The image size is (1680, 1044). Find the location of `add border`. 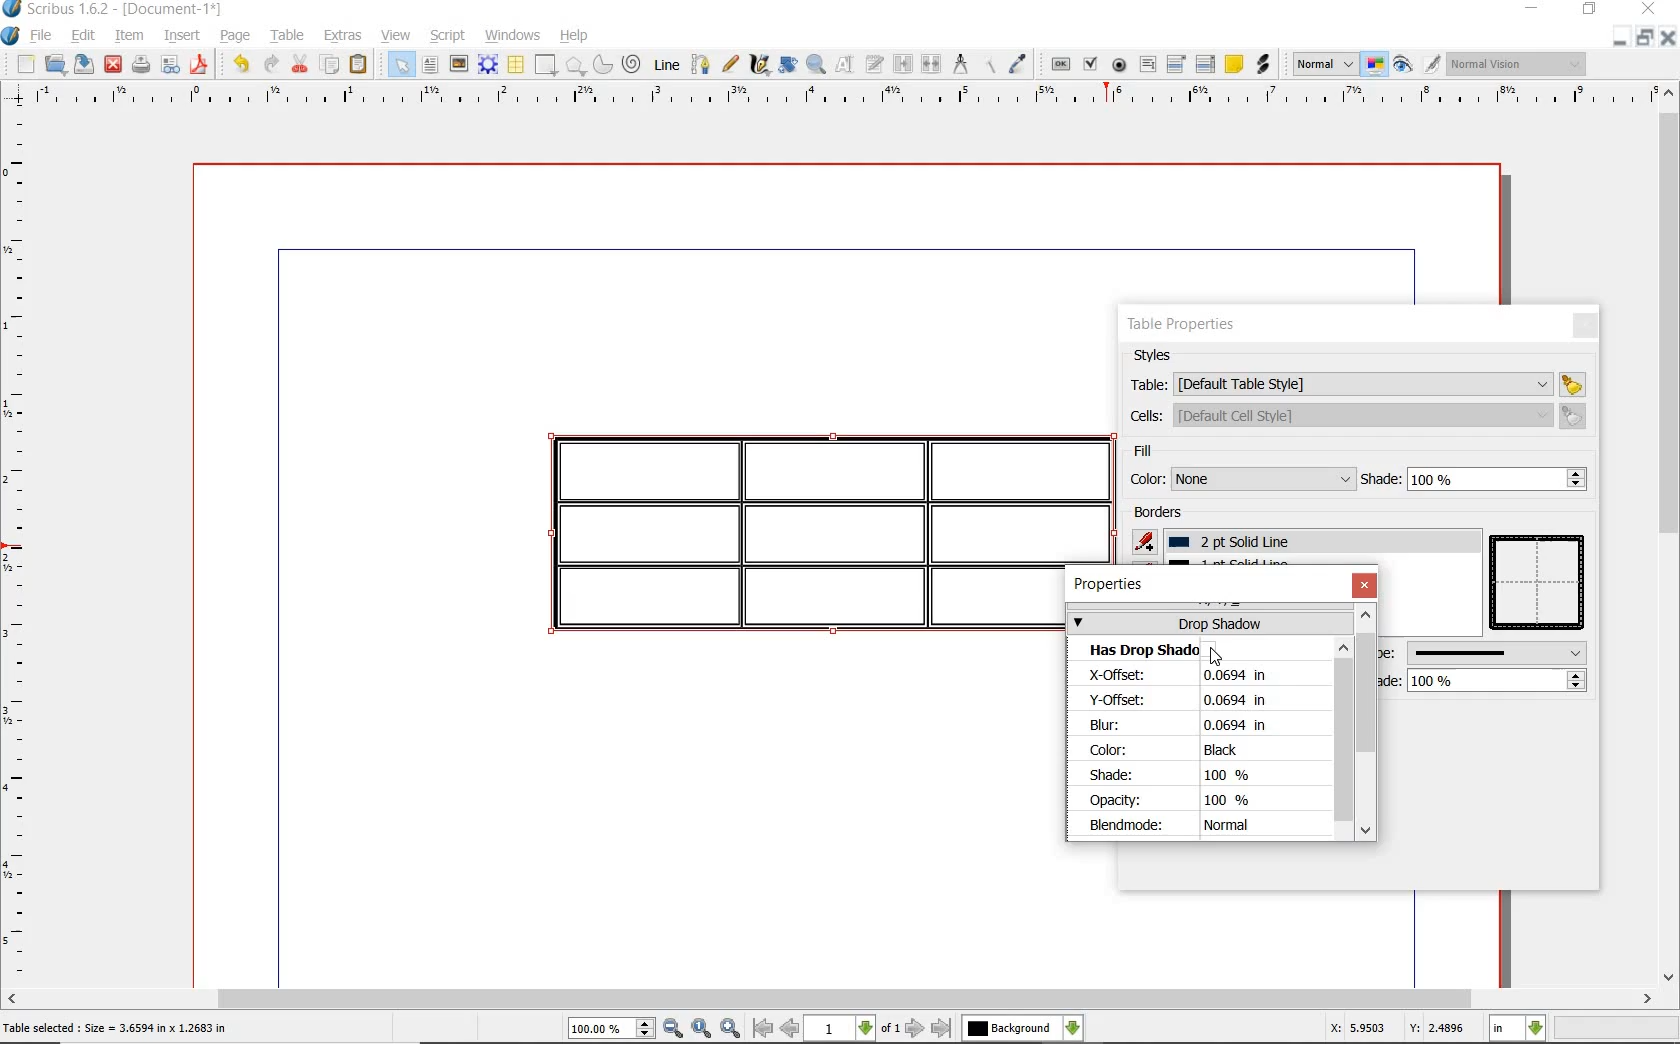

add border is located at coordinates (1147, 541).